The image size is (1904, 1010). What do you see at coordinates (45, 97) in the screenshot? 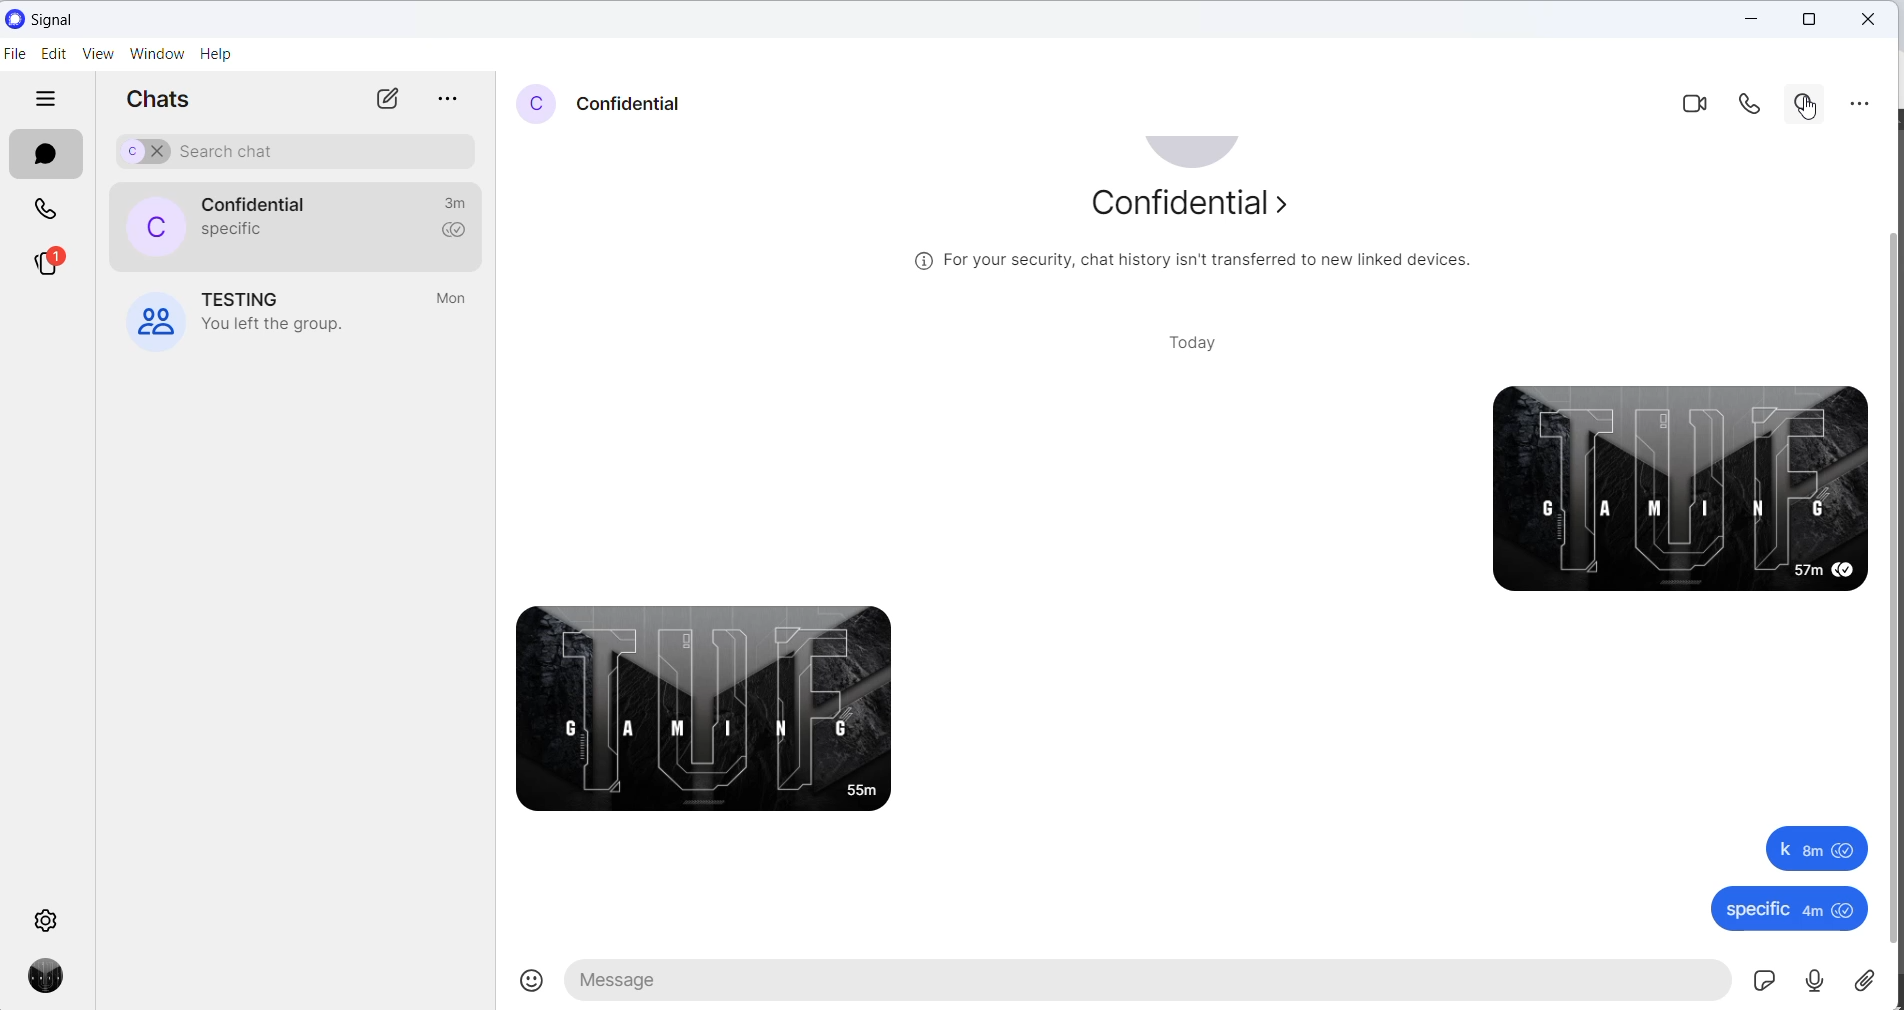
I see `hide tabs` at bounding box center [45, 97].